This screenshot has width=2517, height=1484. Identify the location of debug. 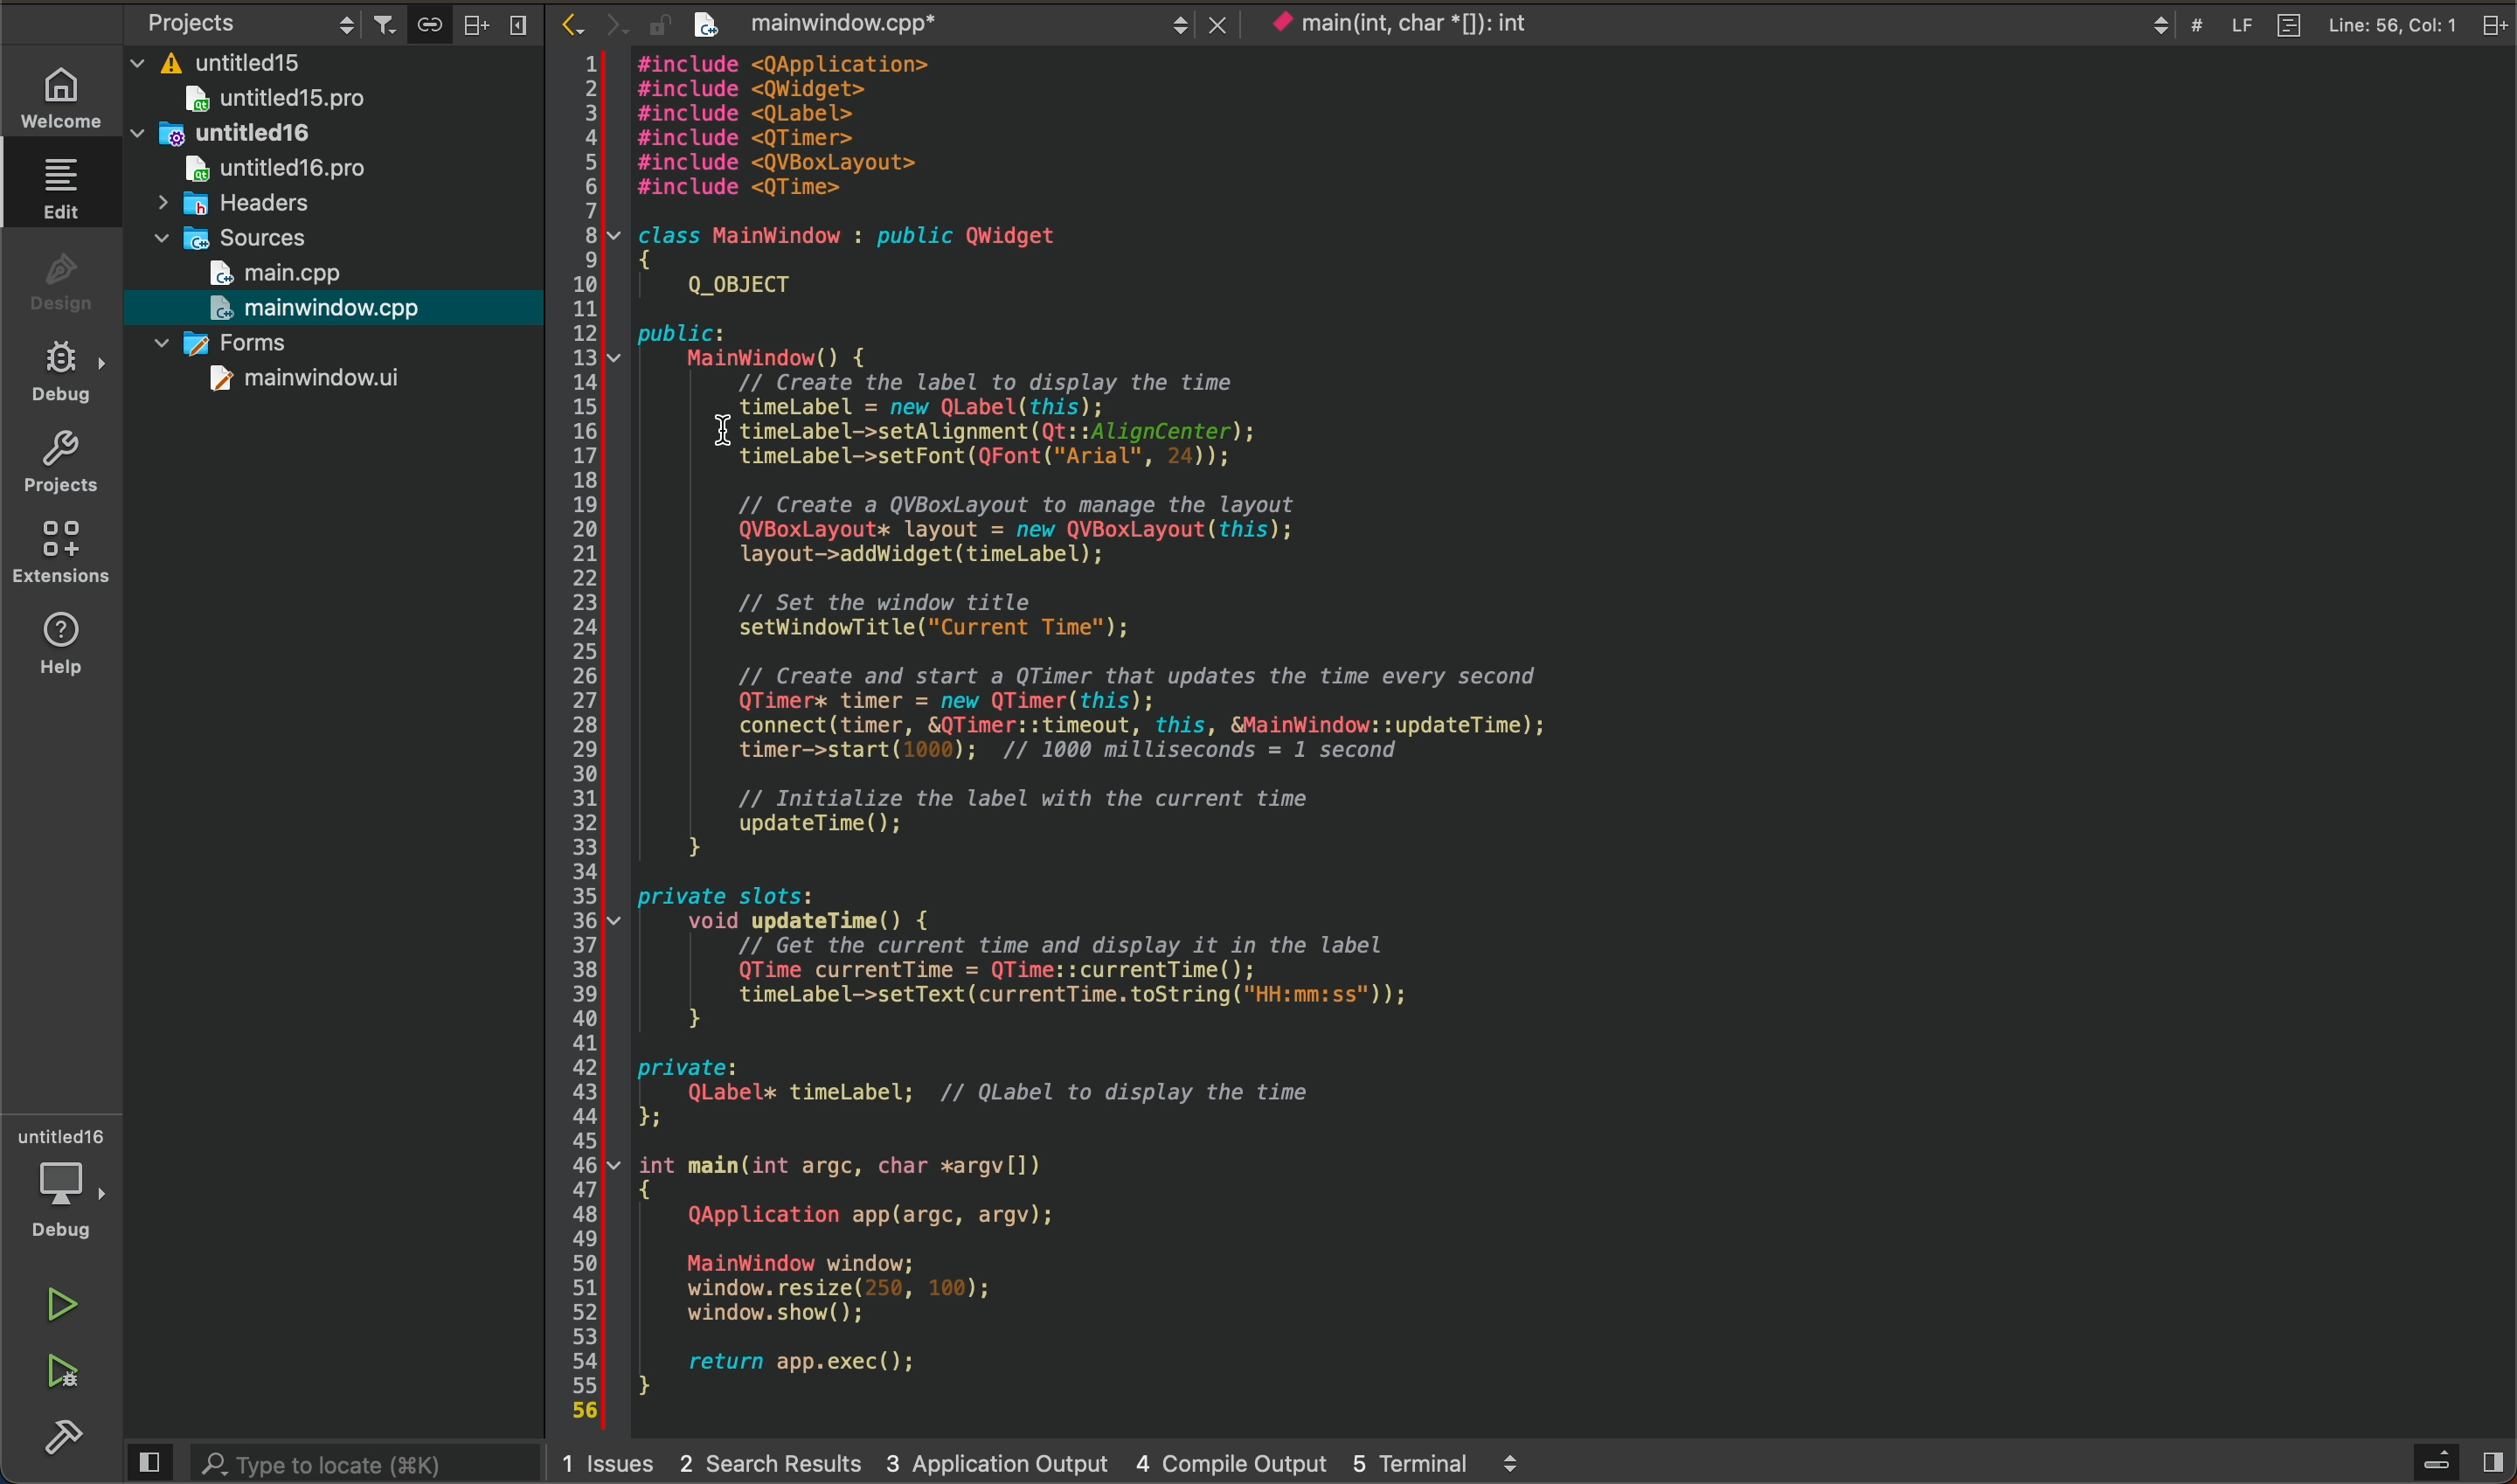
(57, 369).